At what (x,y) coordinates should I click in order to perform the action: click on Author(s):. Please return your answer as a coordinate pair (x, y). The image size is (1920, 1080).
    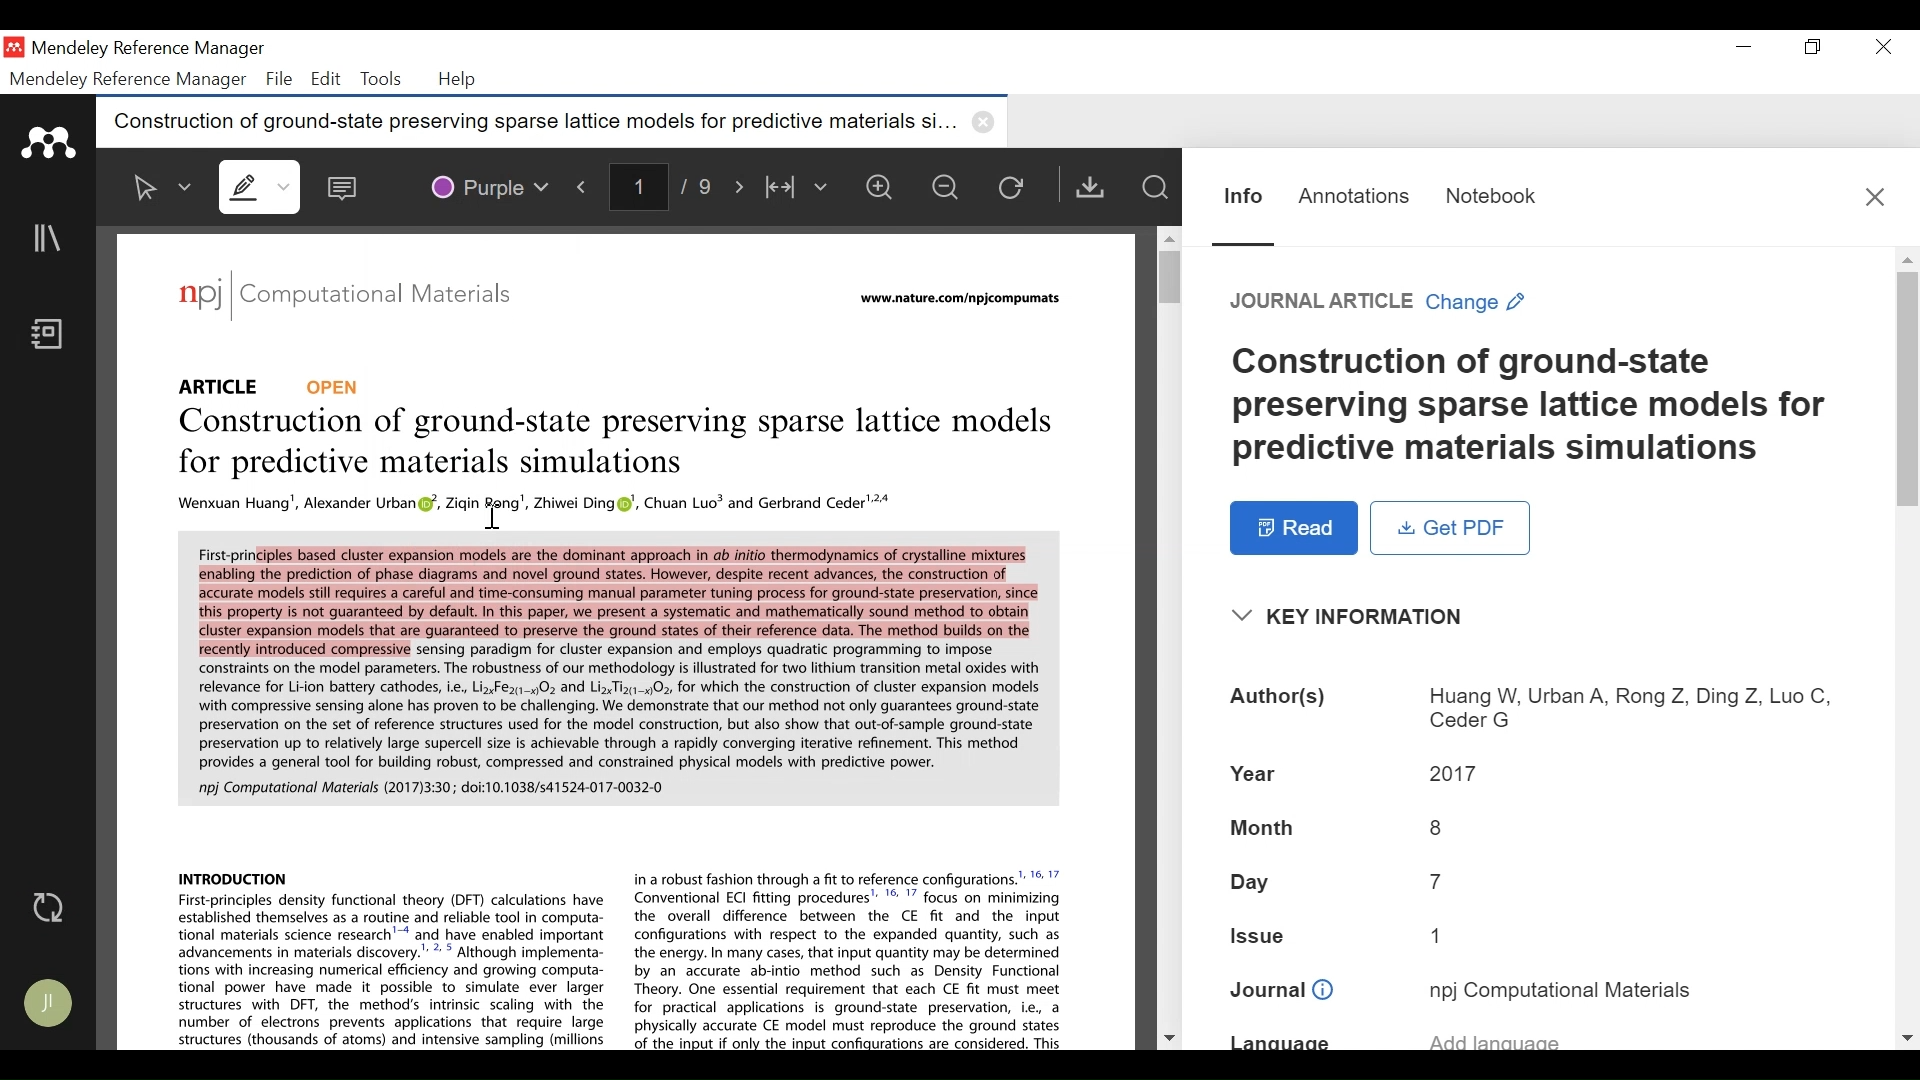
    Looking at the image, I should click on (1277, 701).